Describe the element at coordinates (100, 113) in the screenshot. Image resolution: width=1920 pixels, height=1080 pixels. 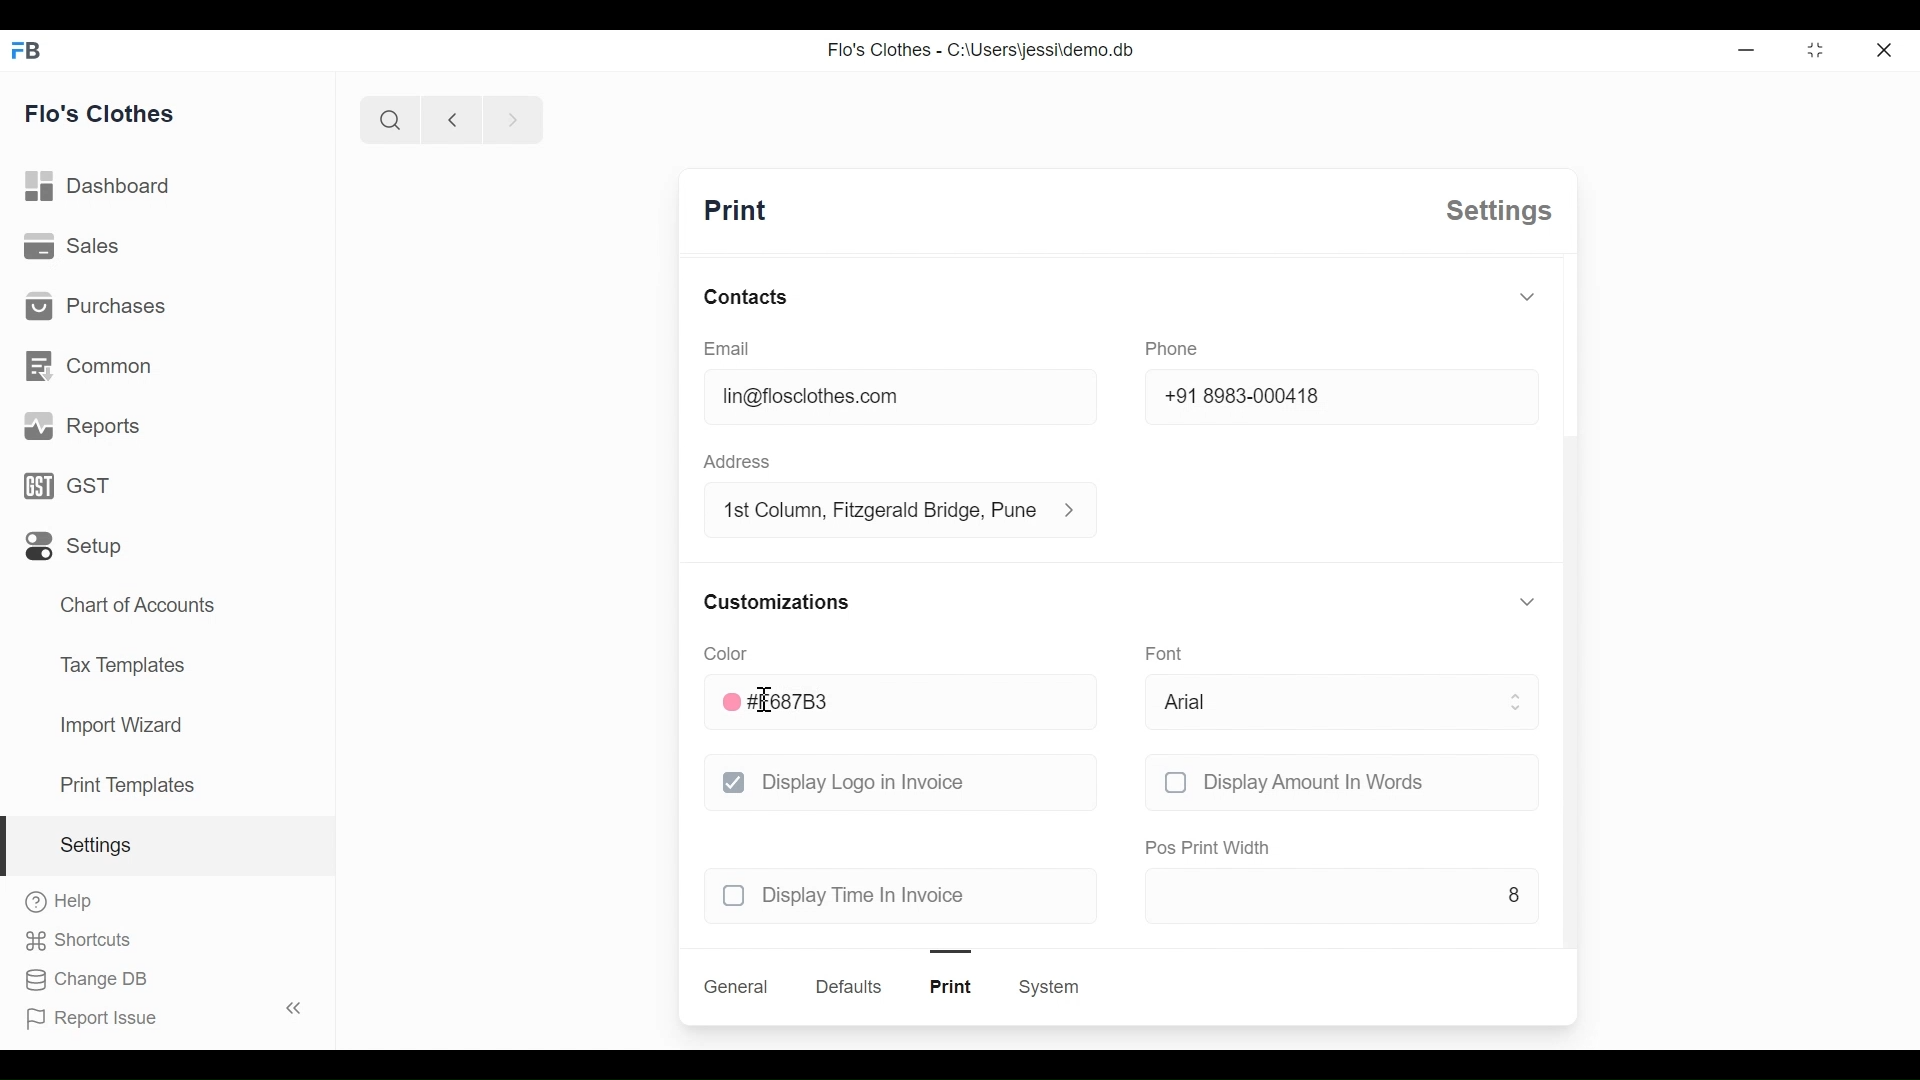
I see `flo's clothes` at that location.